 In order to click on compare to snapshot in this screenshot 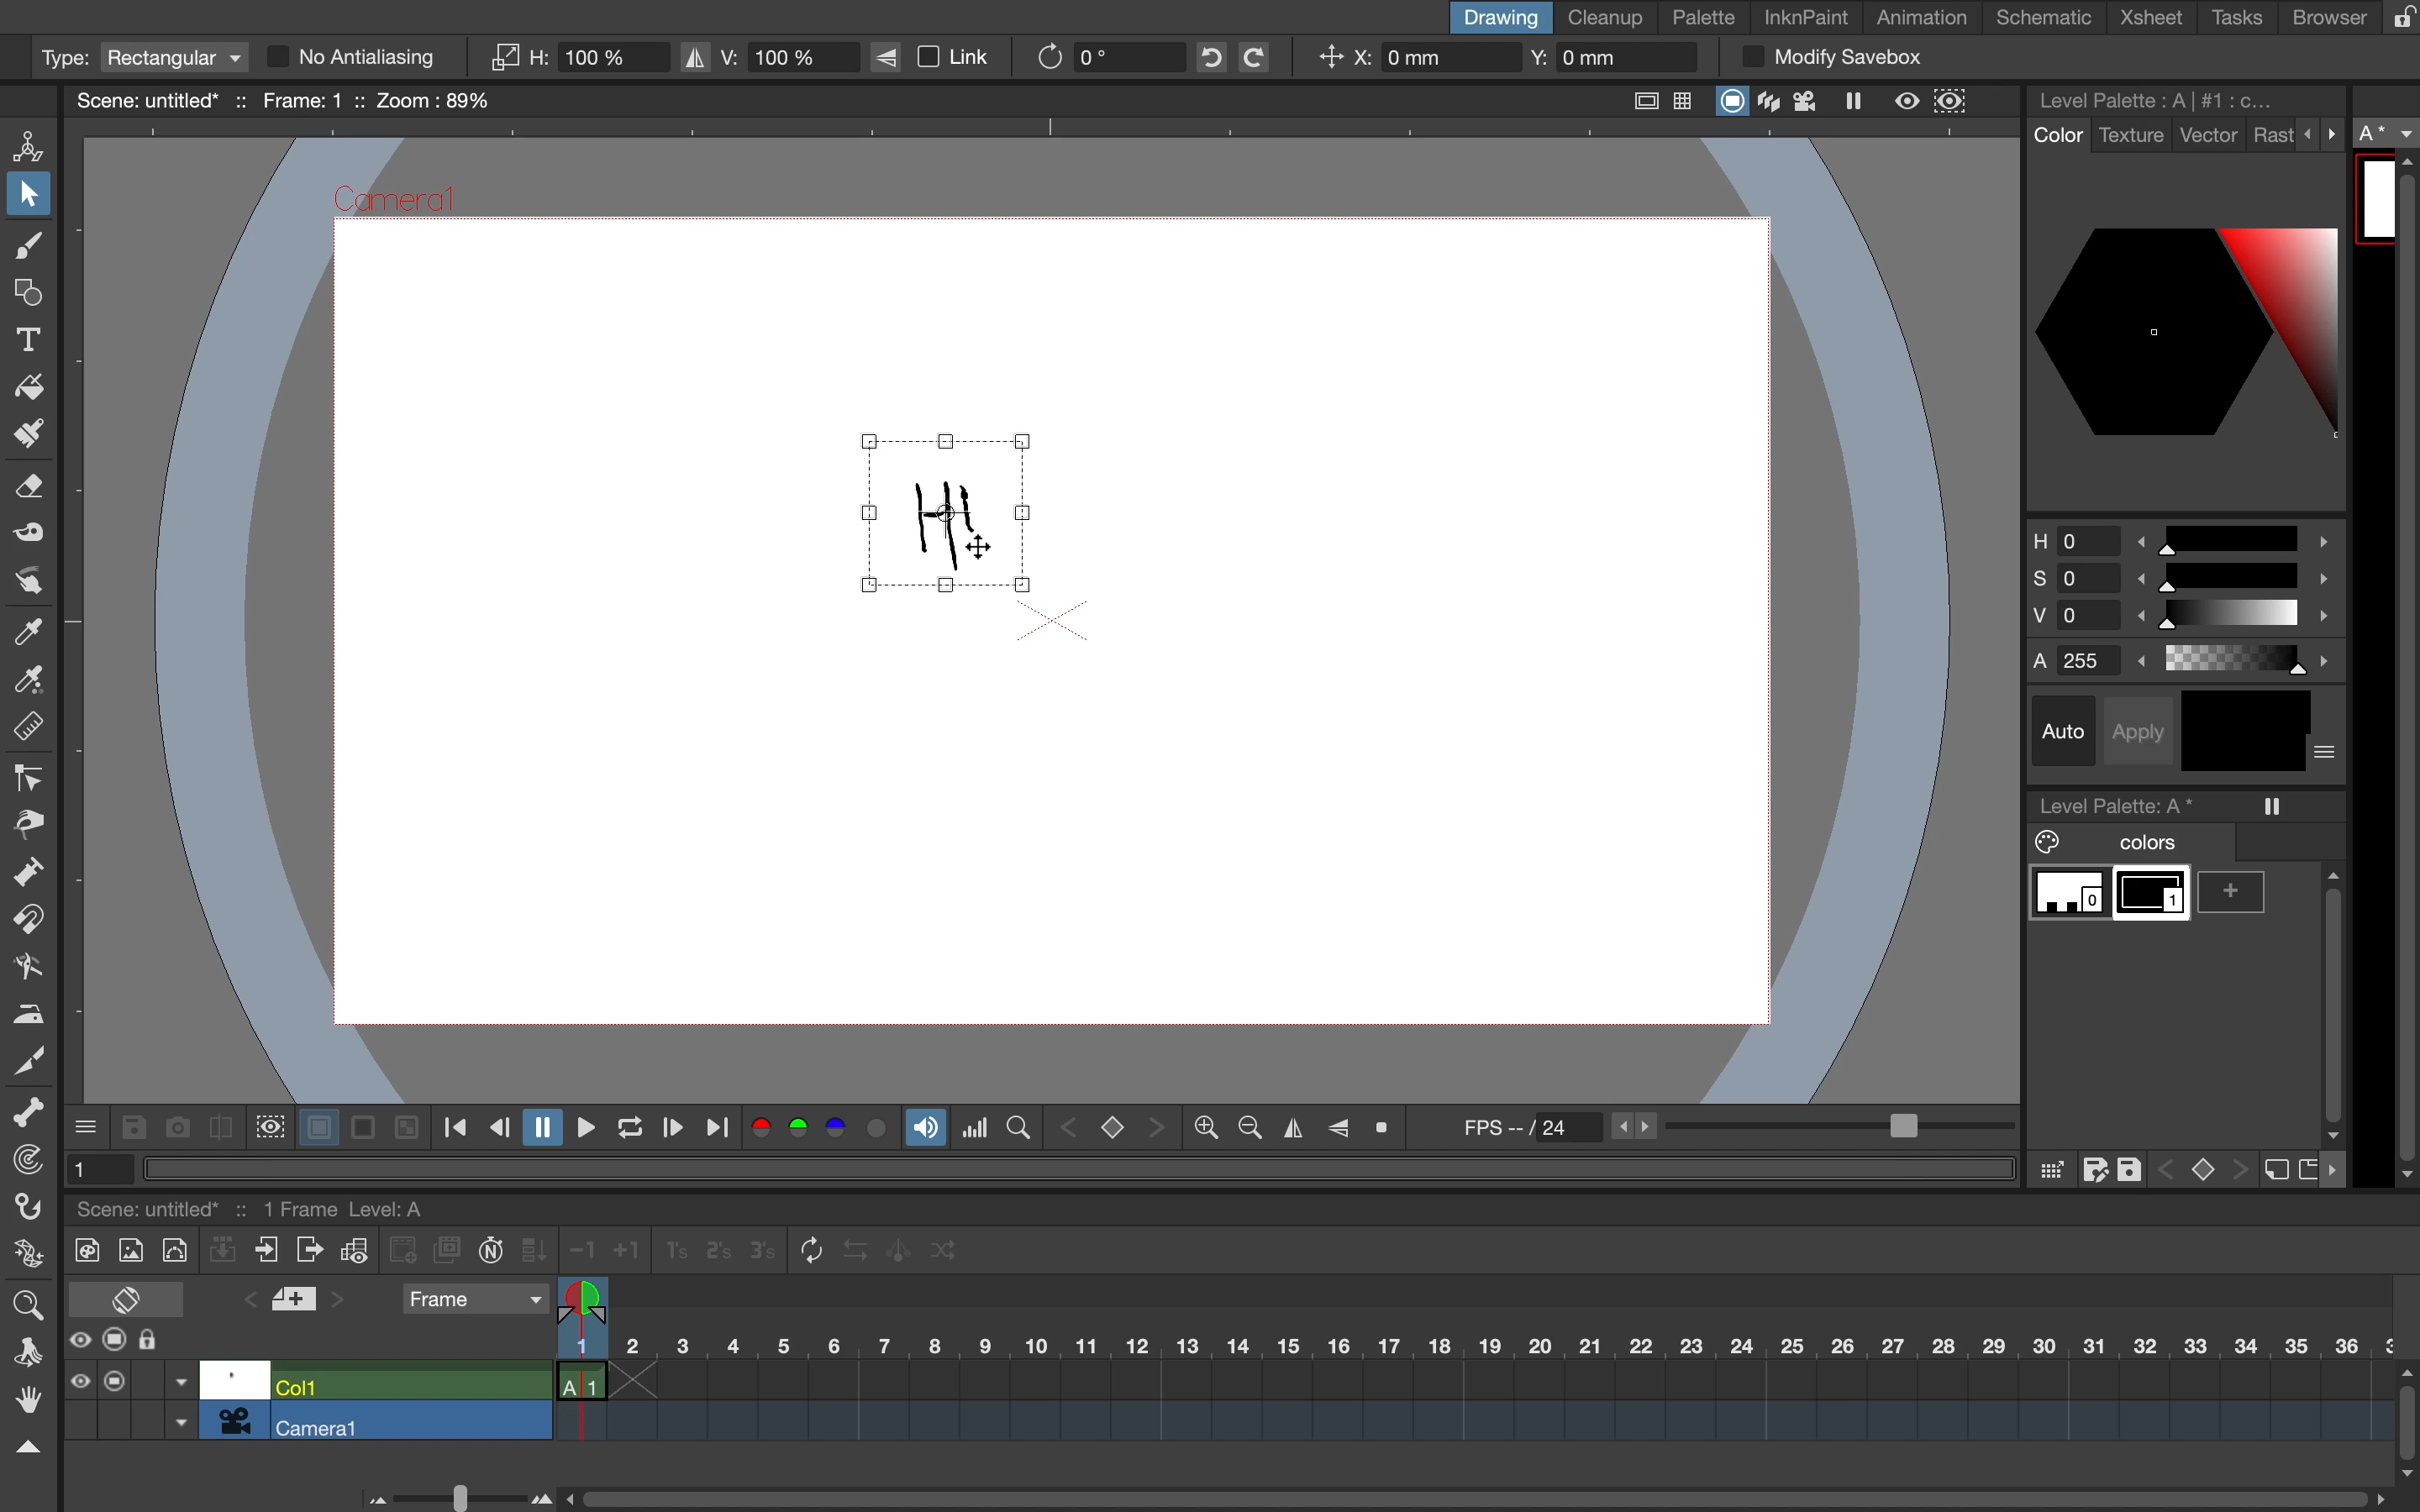, I will do `click(220, 1132)`.